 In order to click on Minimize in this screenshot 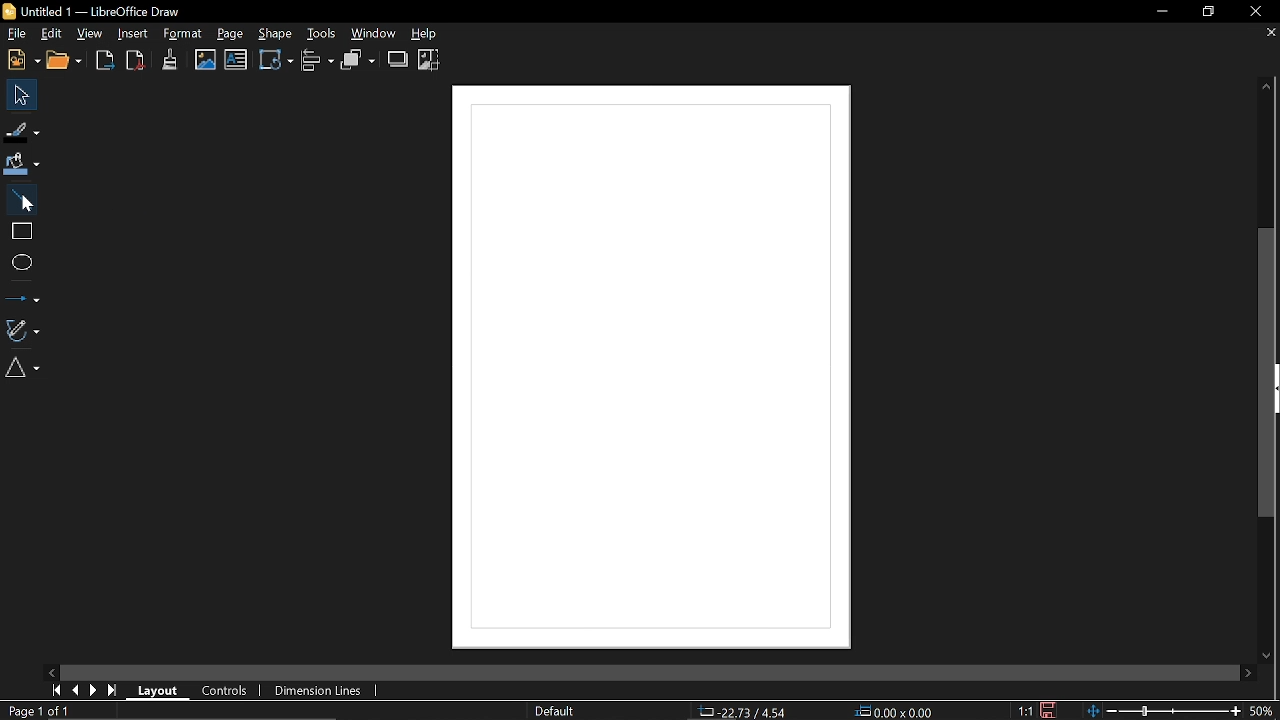, I will do `click(1161, 12)`.